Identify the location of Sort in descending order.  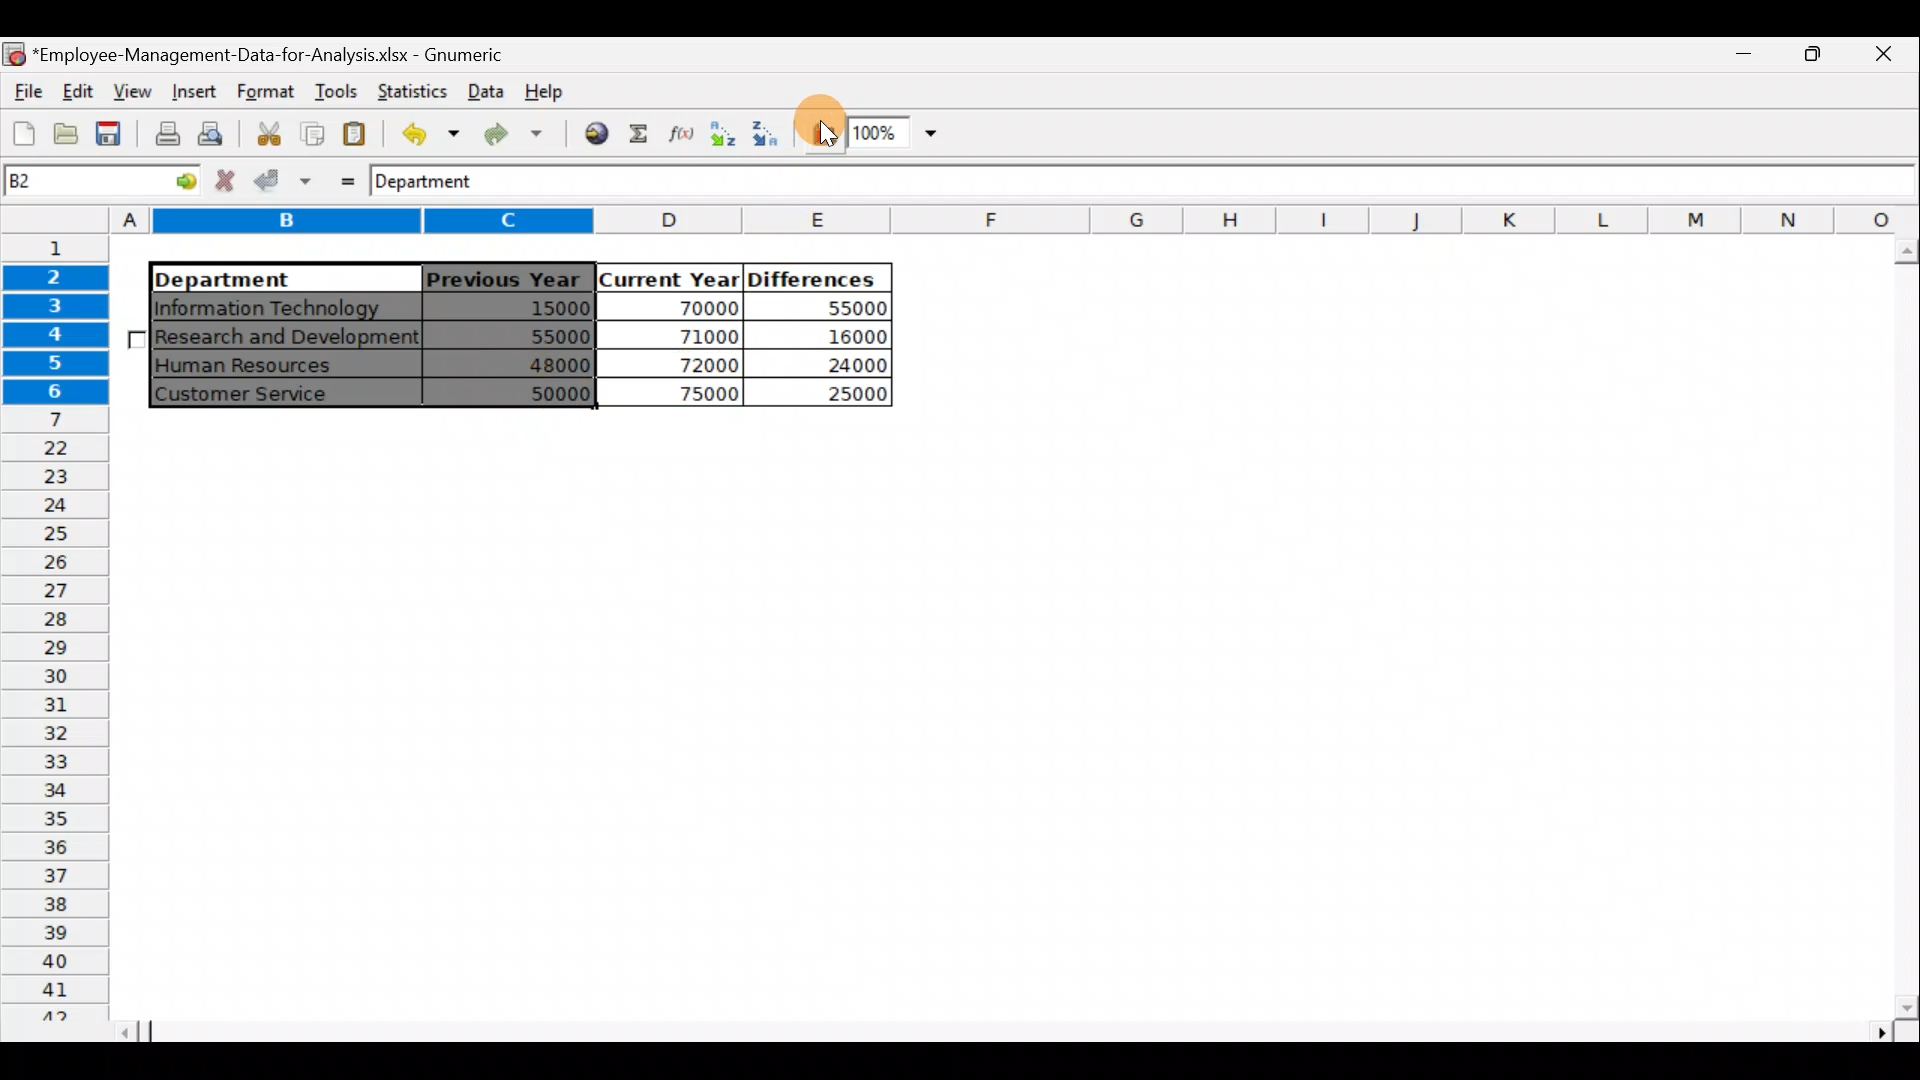
(768, 134).